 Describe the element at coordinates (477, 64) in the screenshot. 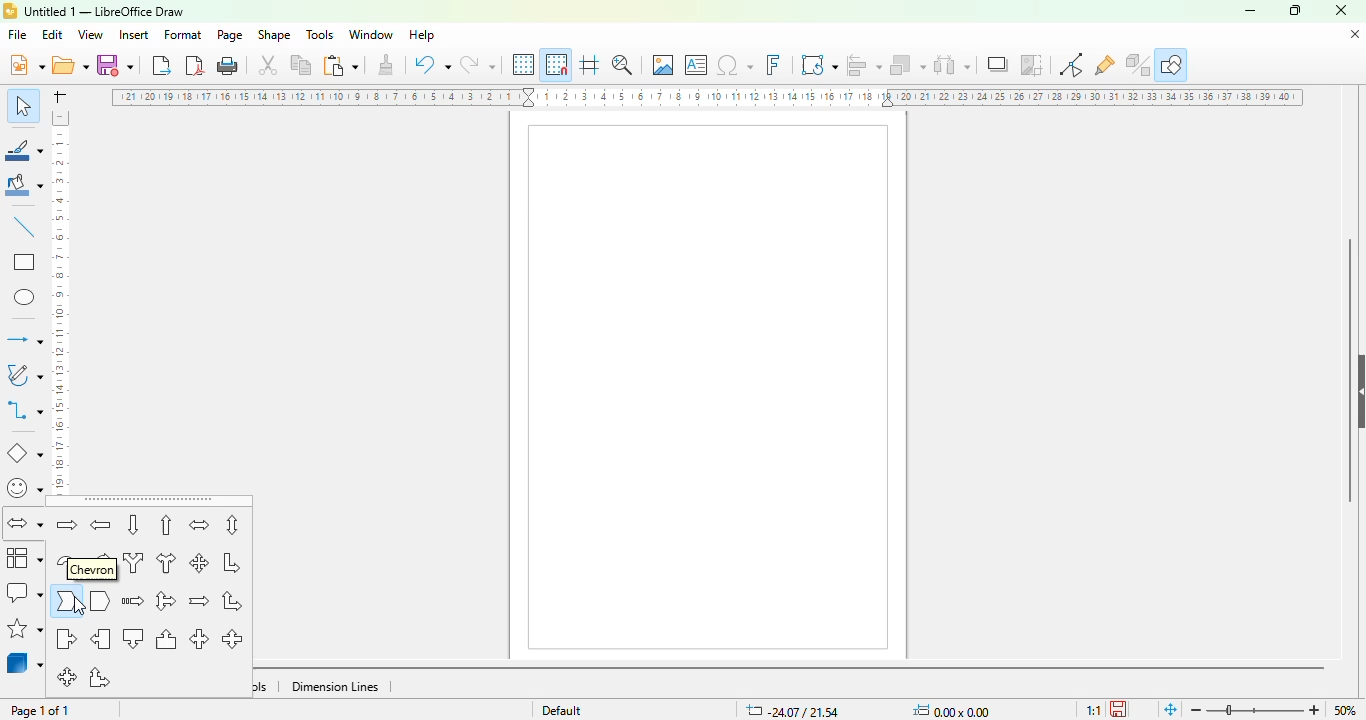

I see `redo` at that location.